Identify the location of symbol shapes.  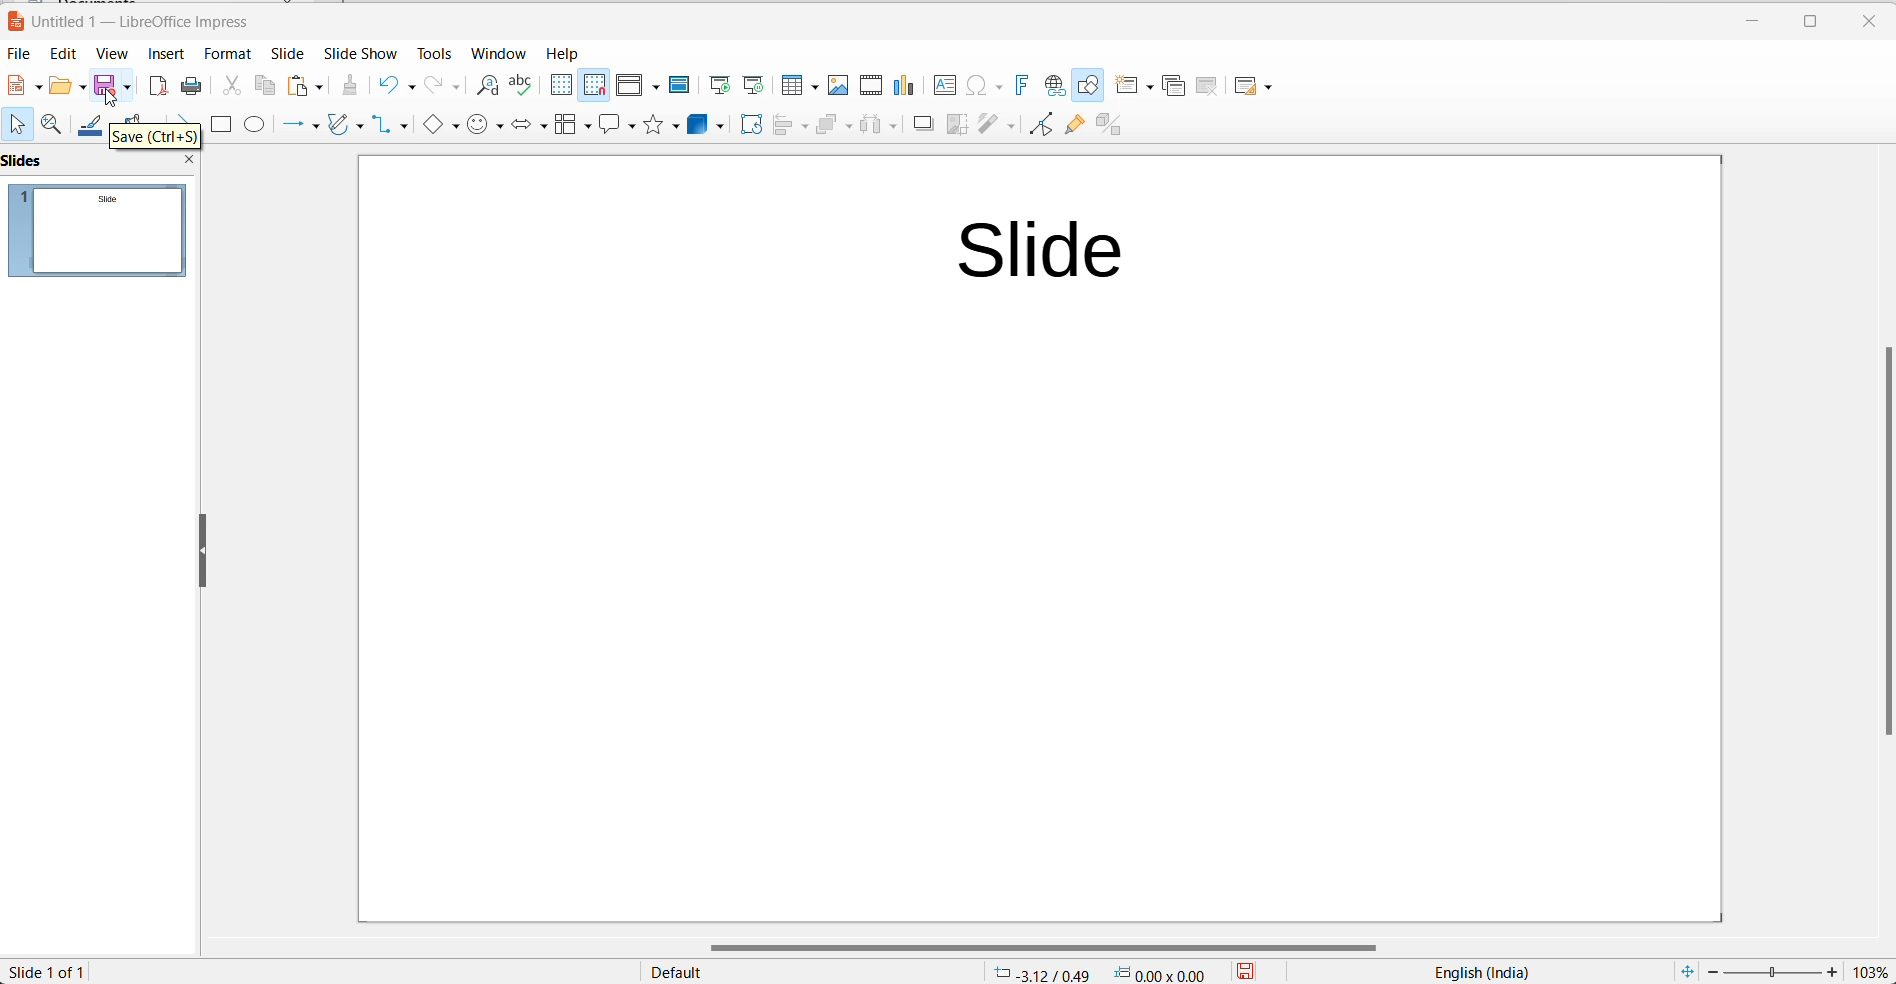
(485, 127).